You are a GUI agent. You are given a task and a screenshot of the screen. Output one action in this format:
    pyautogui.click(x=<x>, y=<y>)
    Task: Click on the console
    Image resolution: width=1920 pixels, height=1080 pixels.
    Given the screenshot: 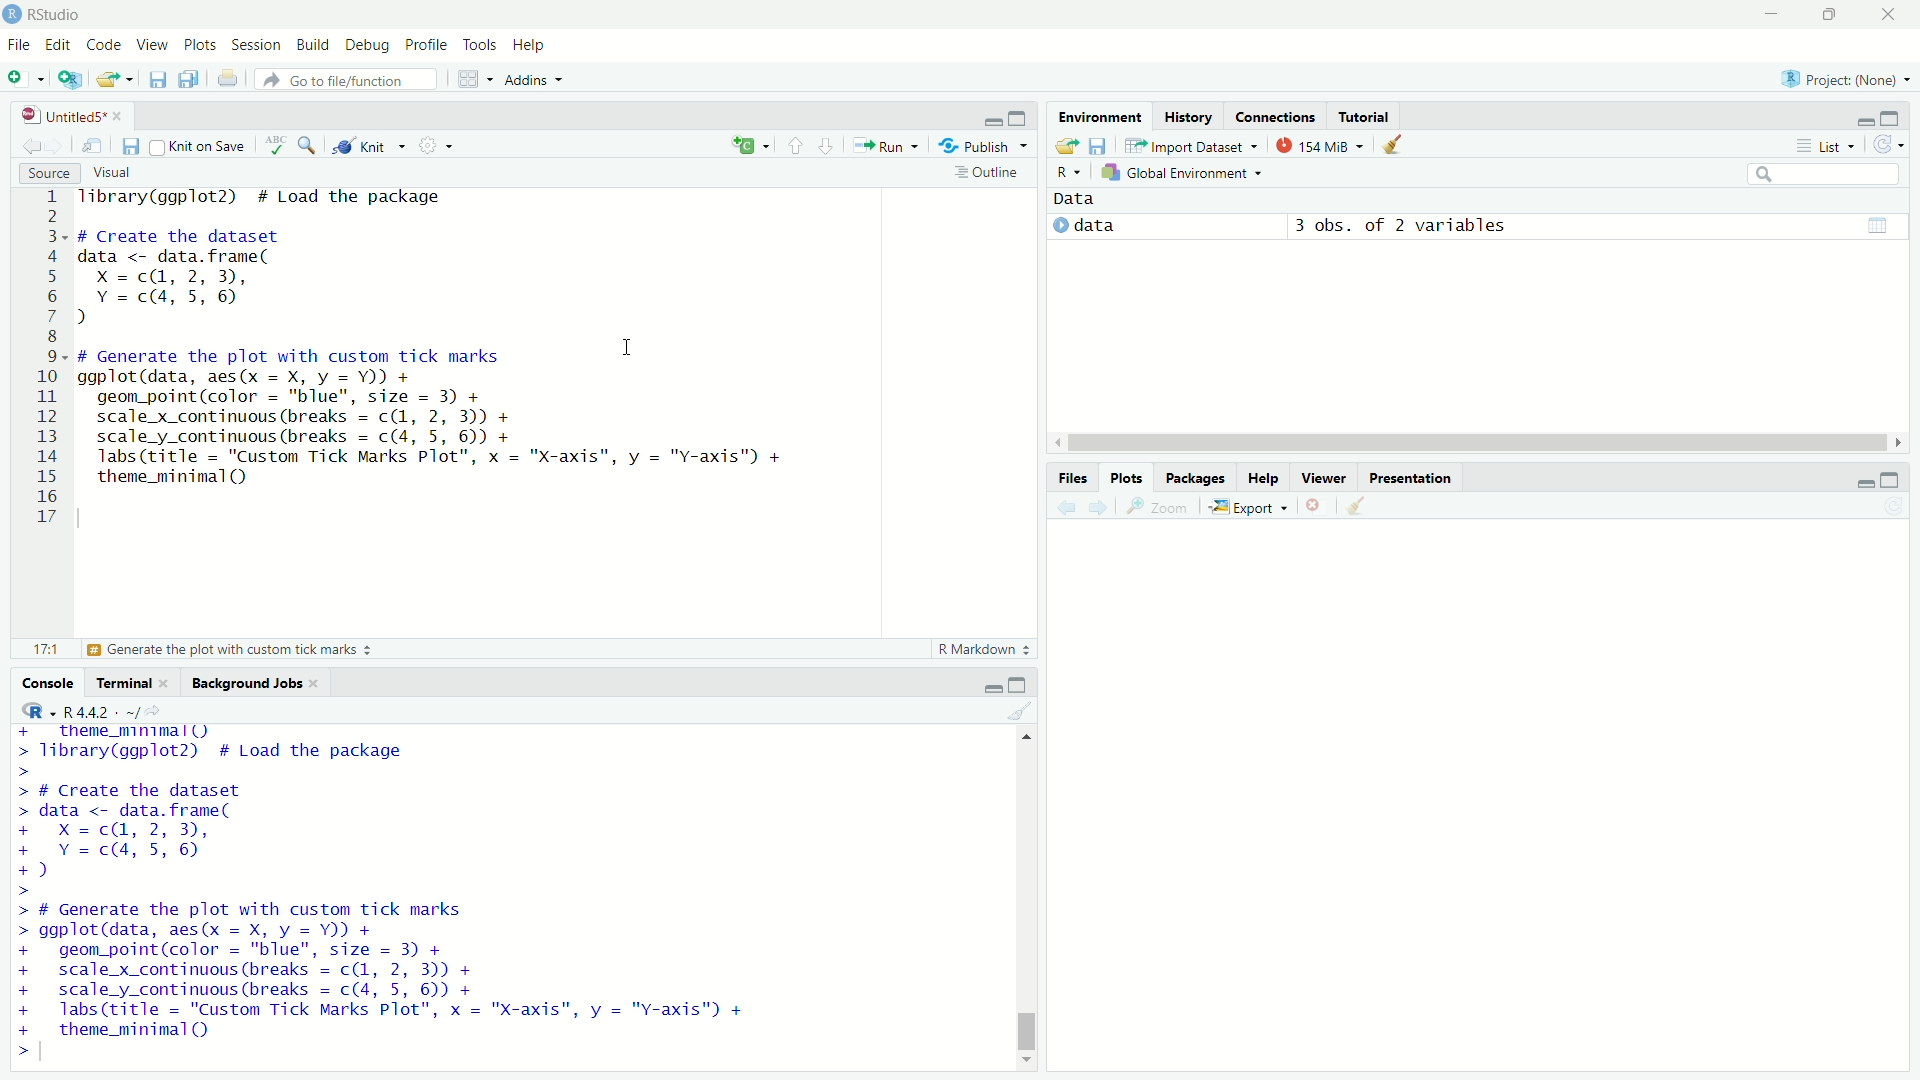 What is the action you would take?
    pyautogui.click(x=42, y=682)
    